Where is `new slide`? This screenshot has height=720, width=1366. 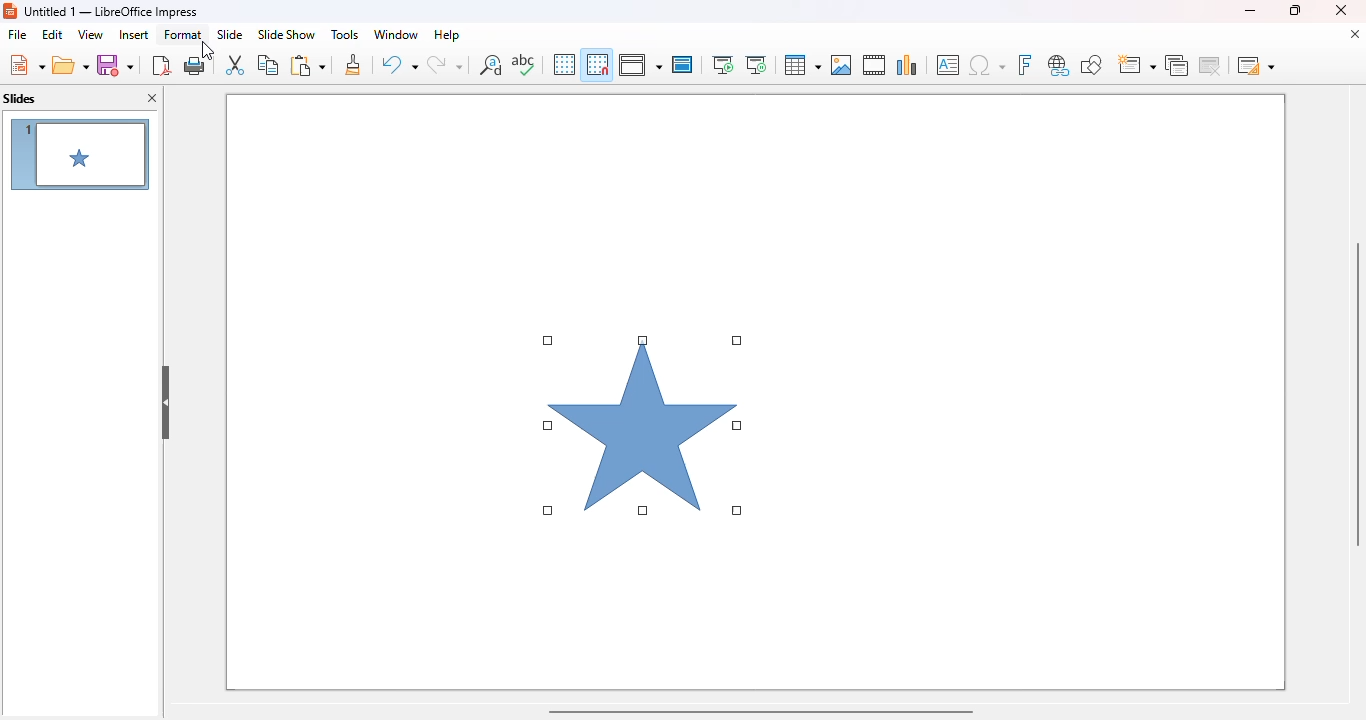 new slide is located at coordinates (1135, 65).